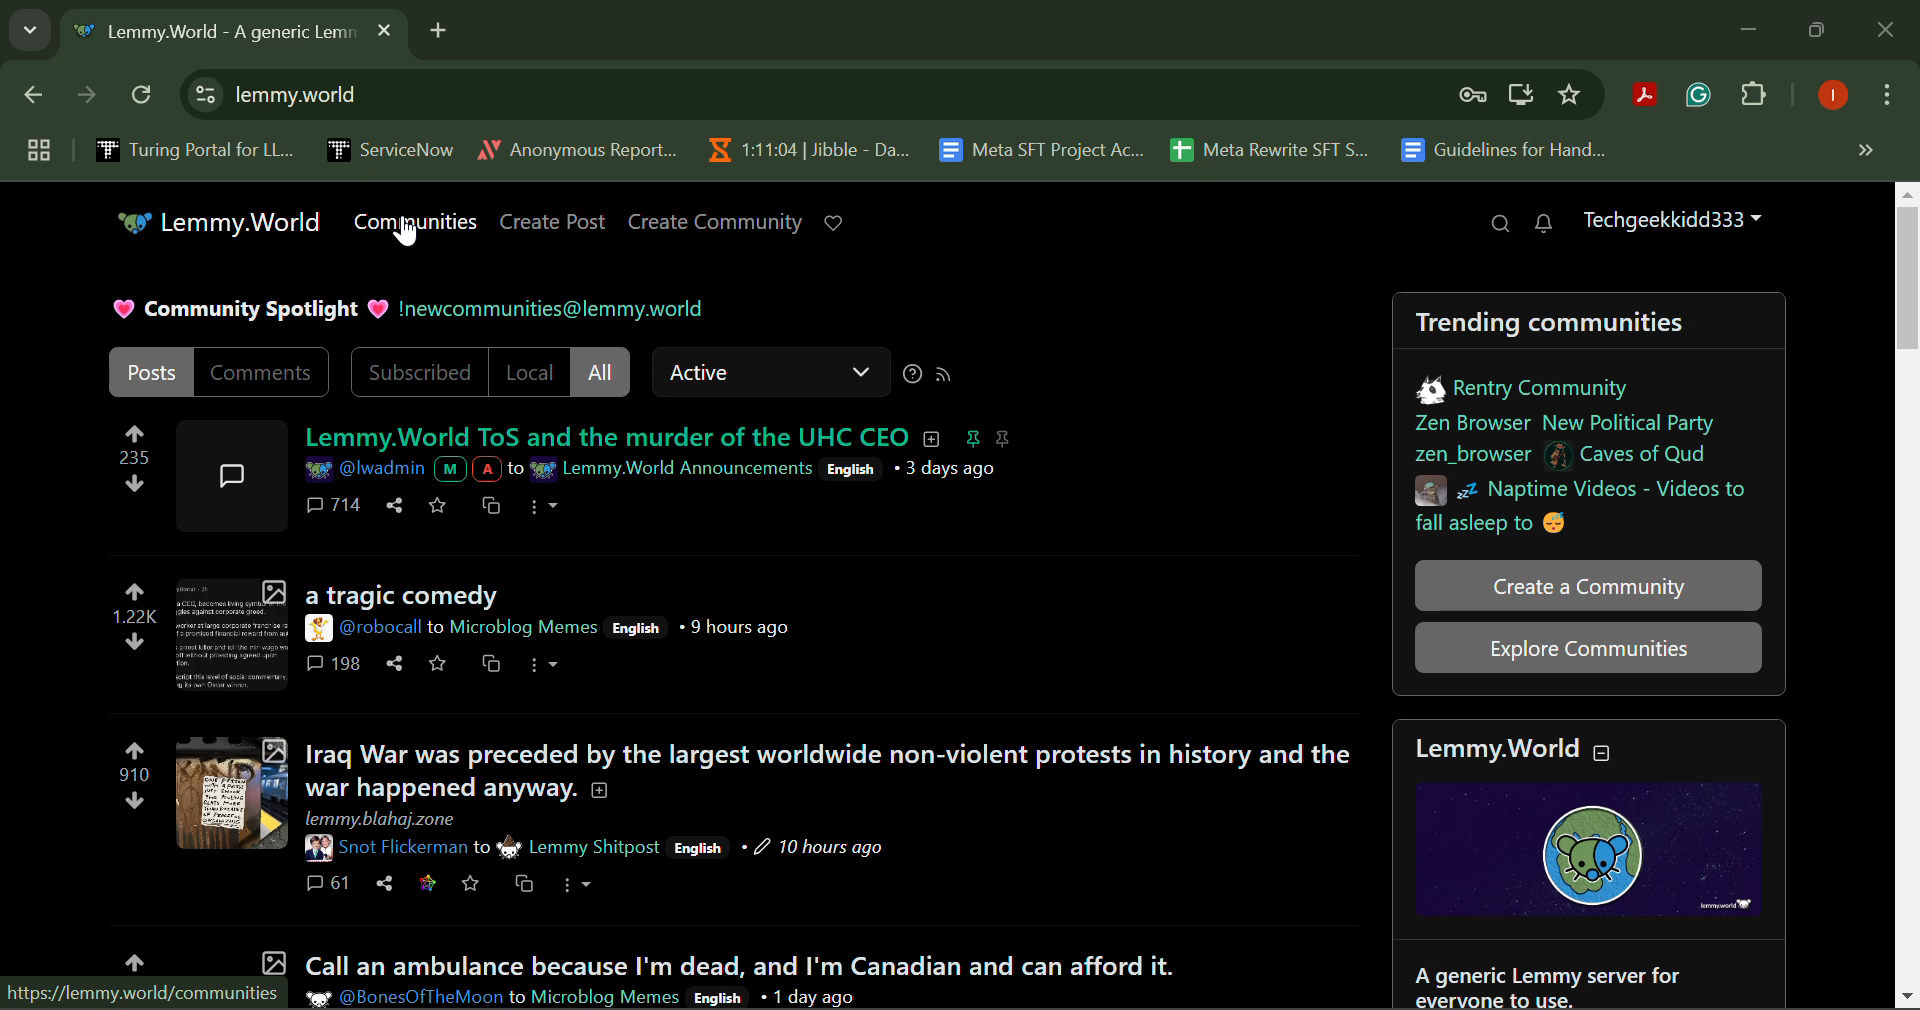 The image size is (1920, 1010). What do you see at coordinates (1588, 414) in the screenshot?
I see `Trending Communities` at bounding box center [1588, 414].